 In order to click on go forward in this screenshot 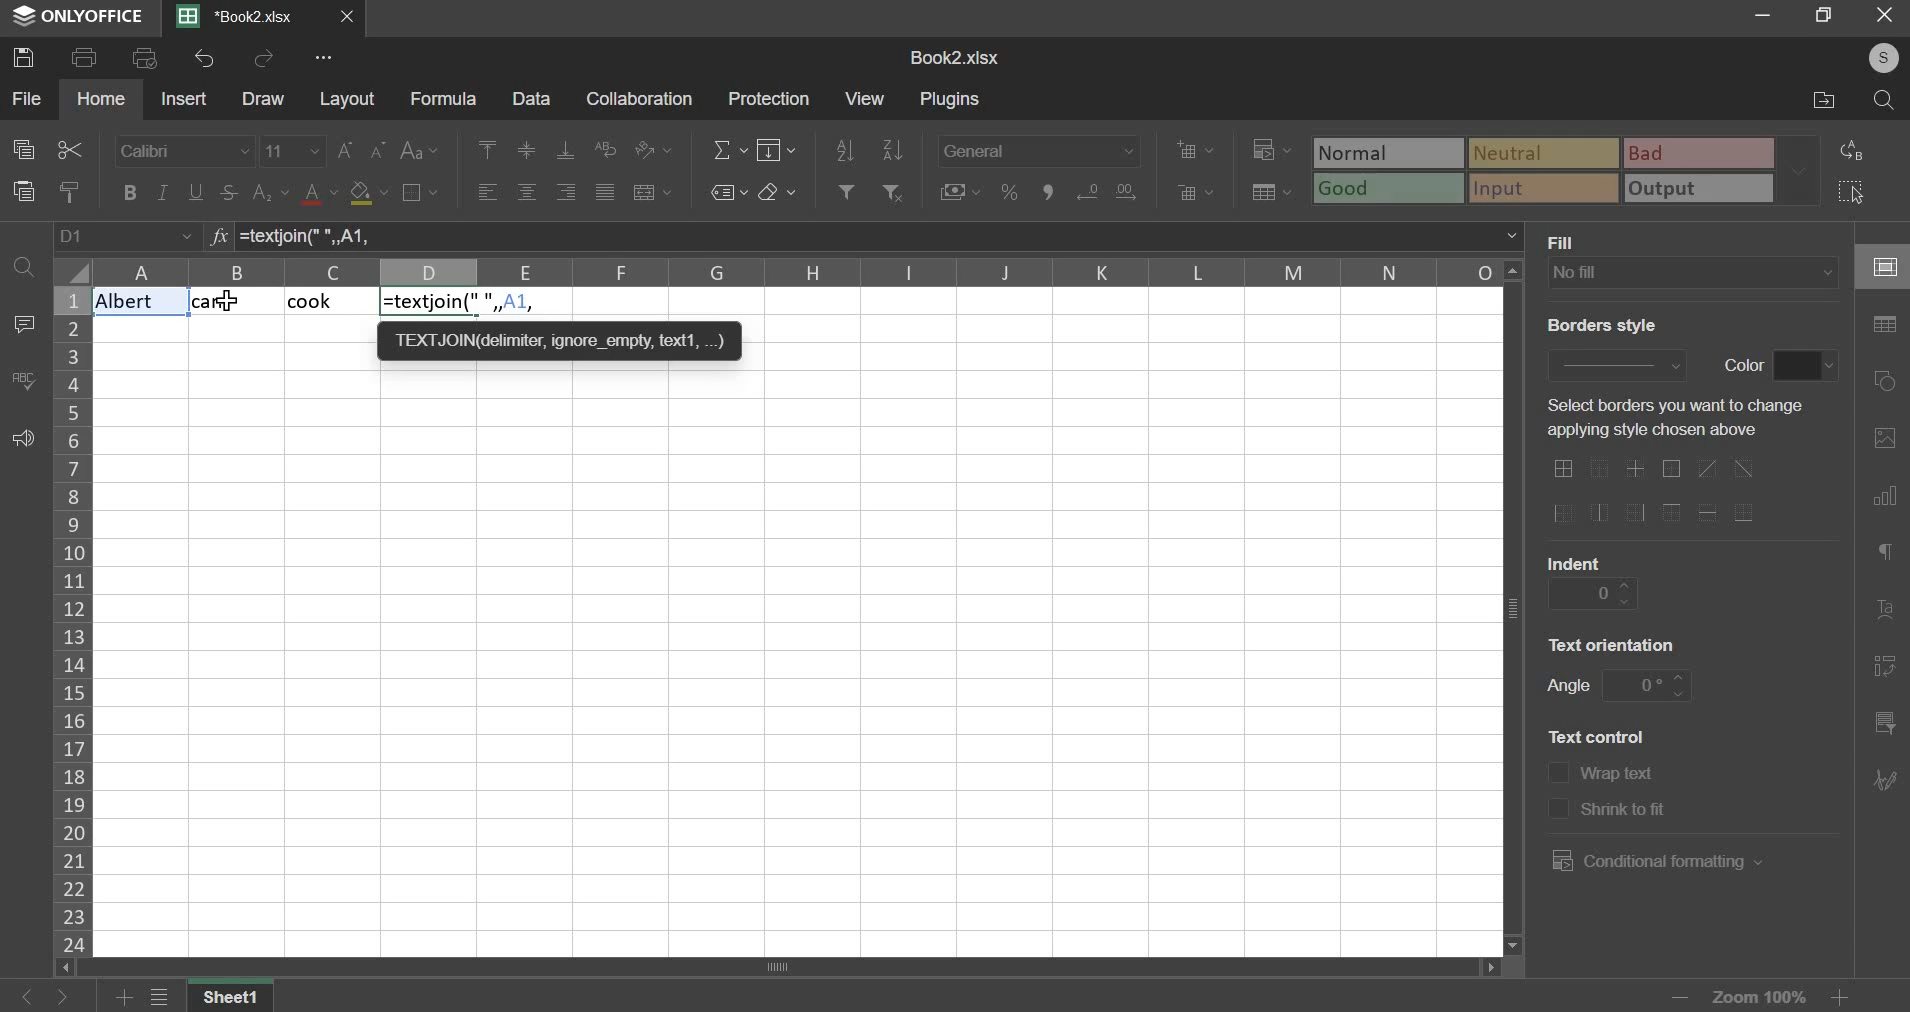, I will do `click(77, 997)`.